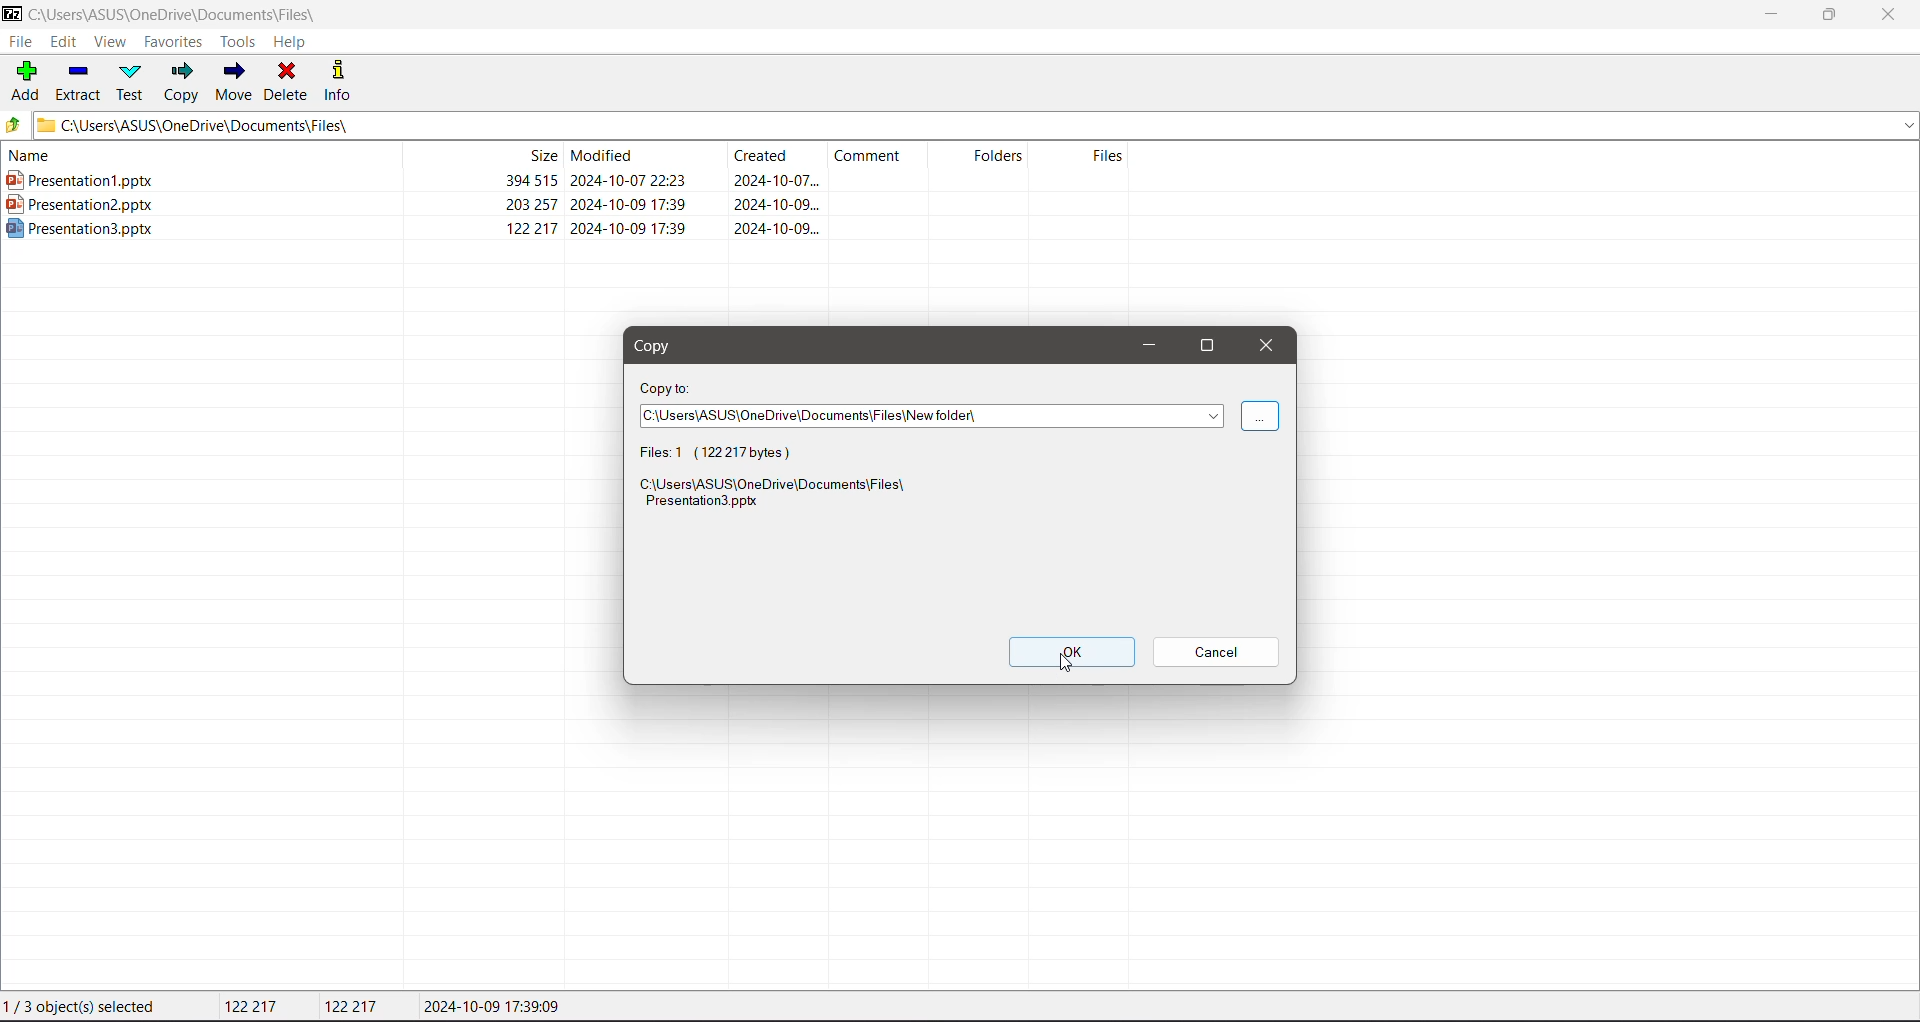 The image size is (1920, 1022). Describe the element at coordinates (292, 43) in the screenshot. I see `Help` at that location.